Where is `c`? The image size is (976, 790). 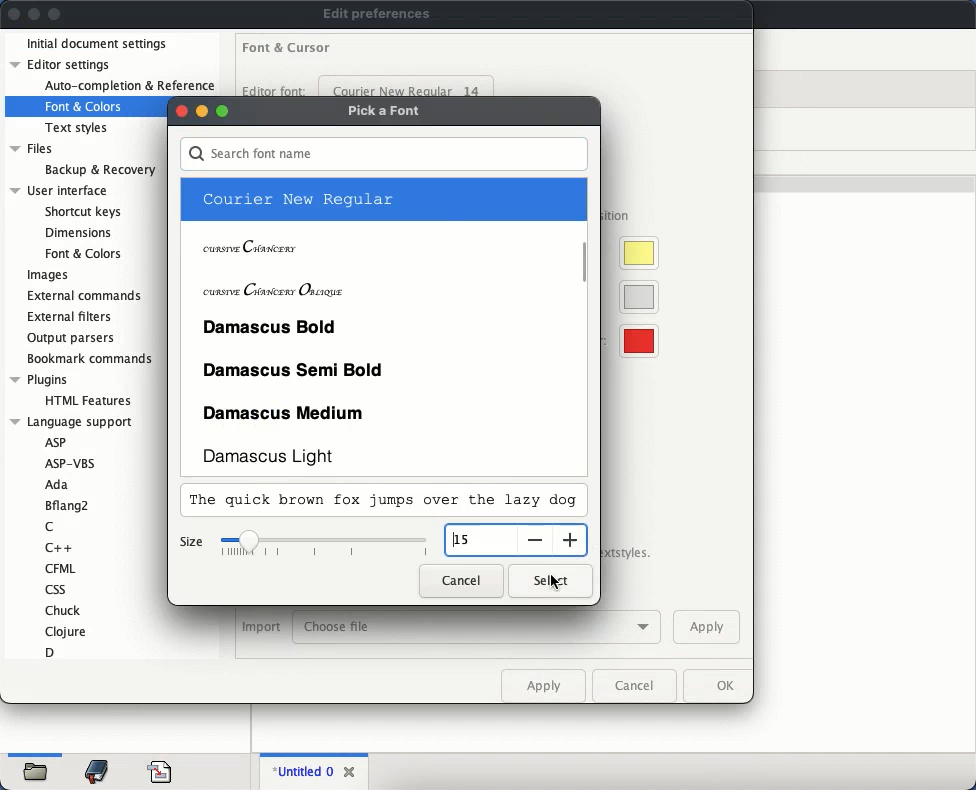
c is located at coordinates (49, 528).